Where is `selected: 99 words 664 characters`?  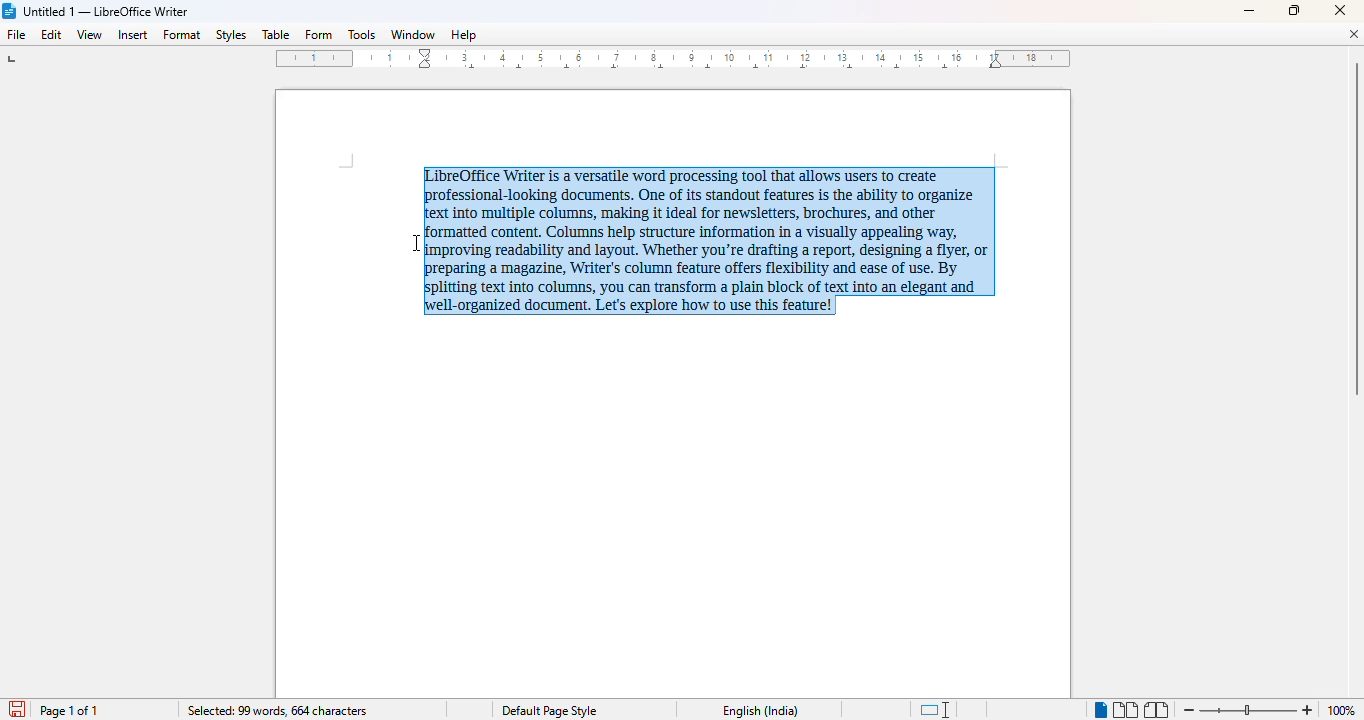 selected: 99 words 664 characters is located at coordinates (278, 711).